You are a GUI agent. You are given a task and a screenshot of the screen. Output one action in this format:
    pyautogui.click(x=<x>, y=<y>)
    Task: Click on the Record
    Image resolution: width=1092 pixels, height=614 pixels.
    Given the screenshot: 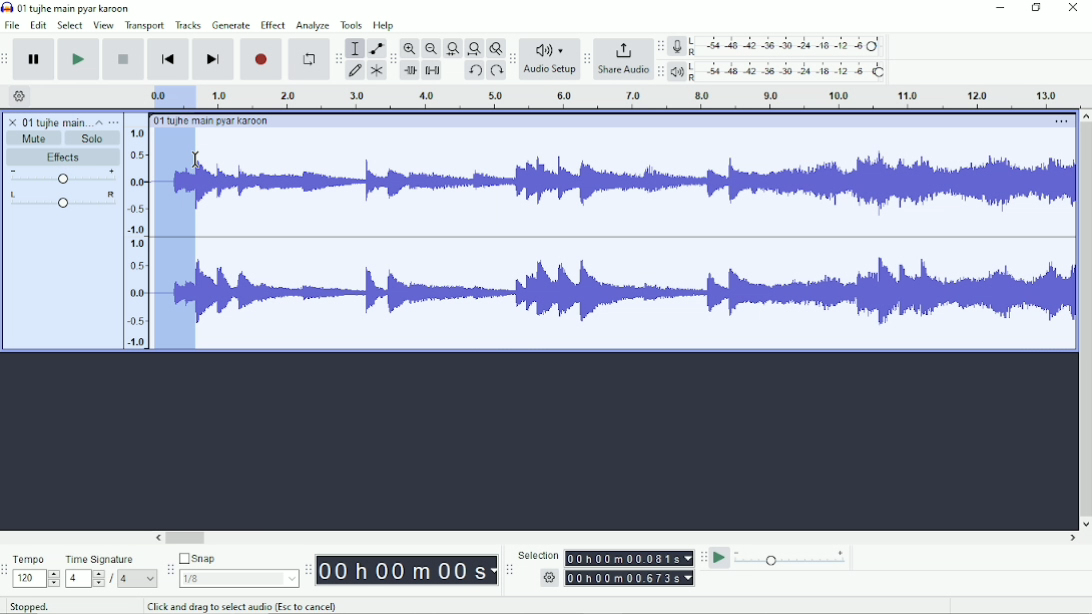 What is the action you would take?
    pyautogui.click(x=262, y=59)
    